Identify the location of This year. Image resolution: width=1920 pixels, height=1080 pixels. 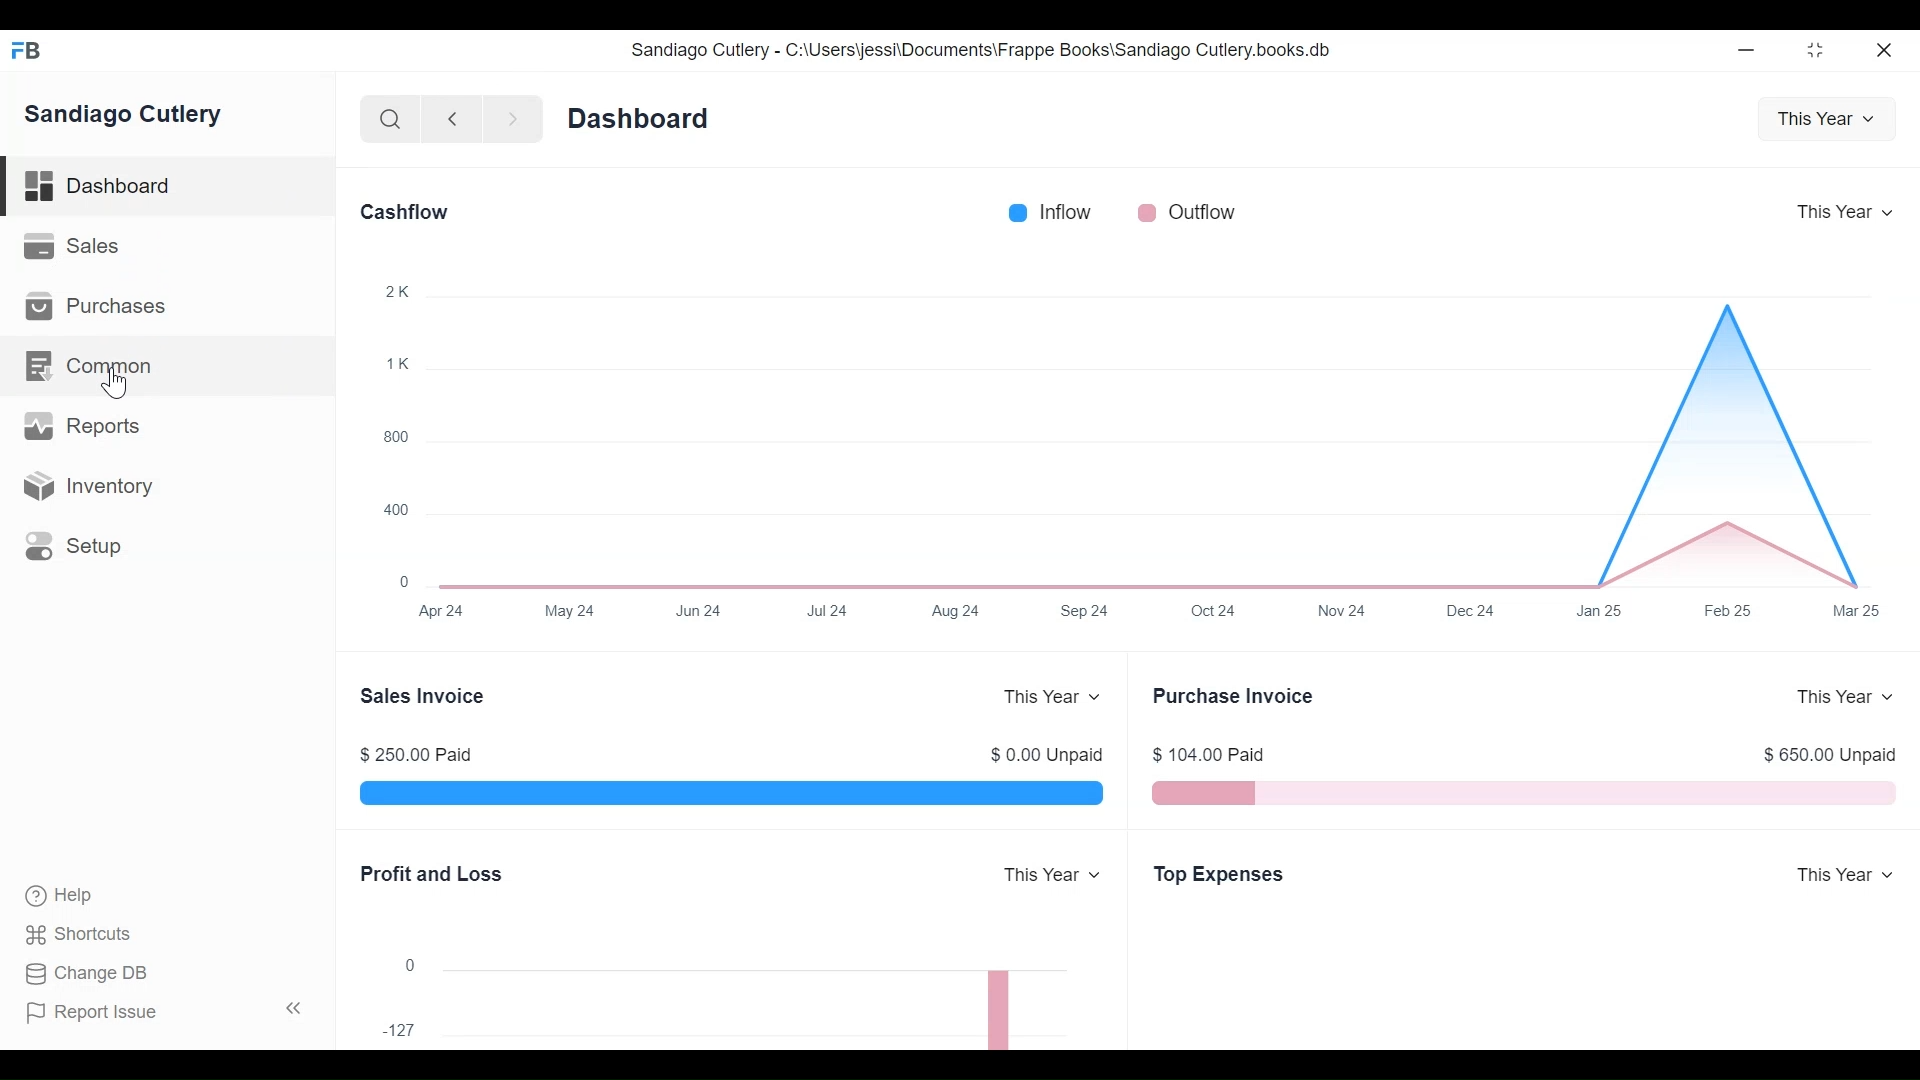
(1848, 696).